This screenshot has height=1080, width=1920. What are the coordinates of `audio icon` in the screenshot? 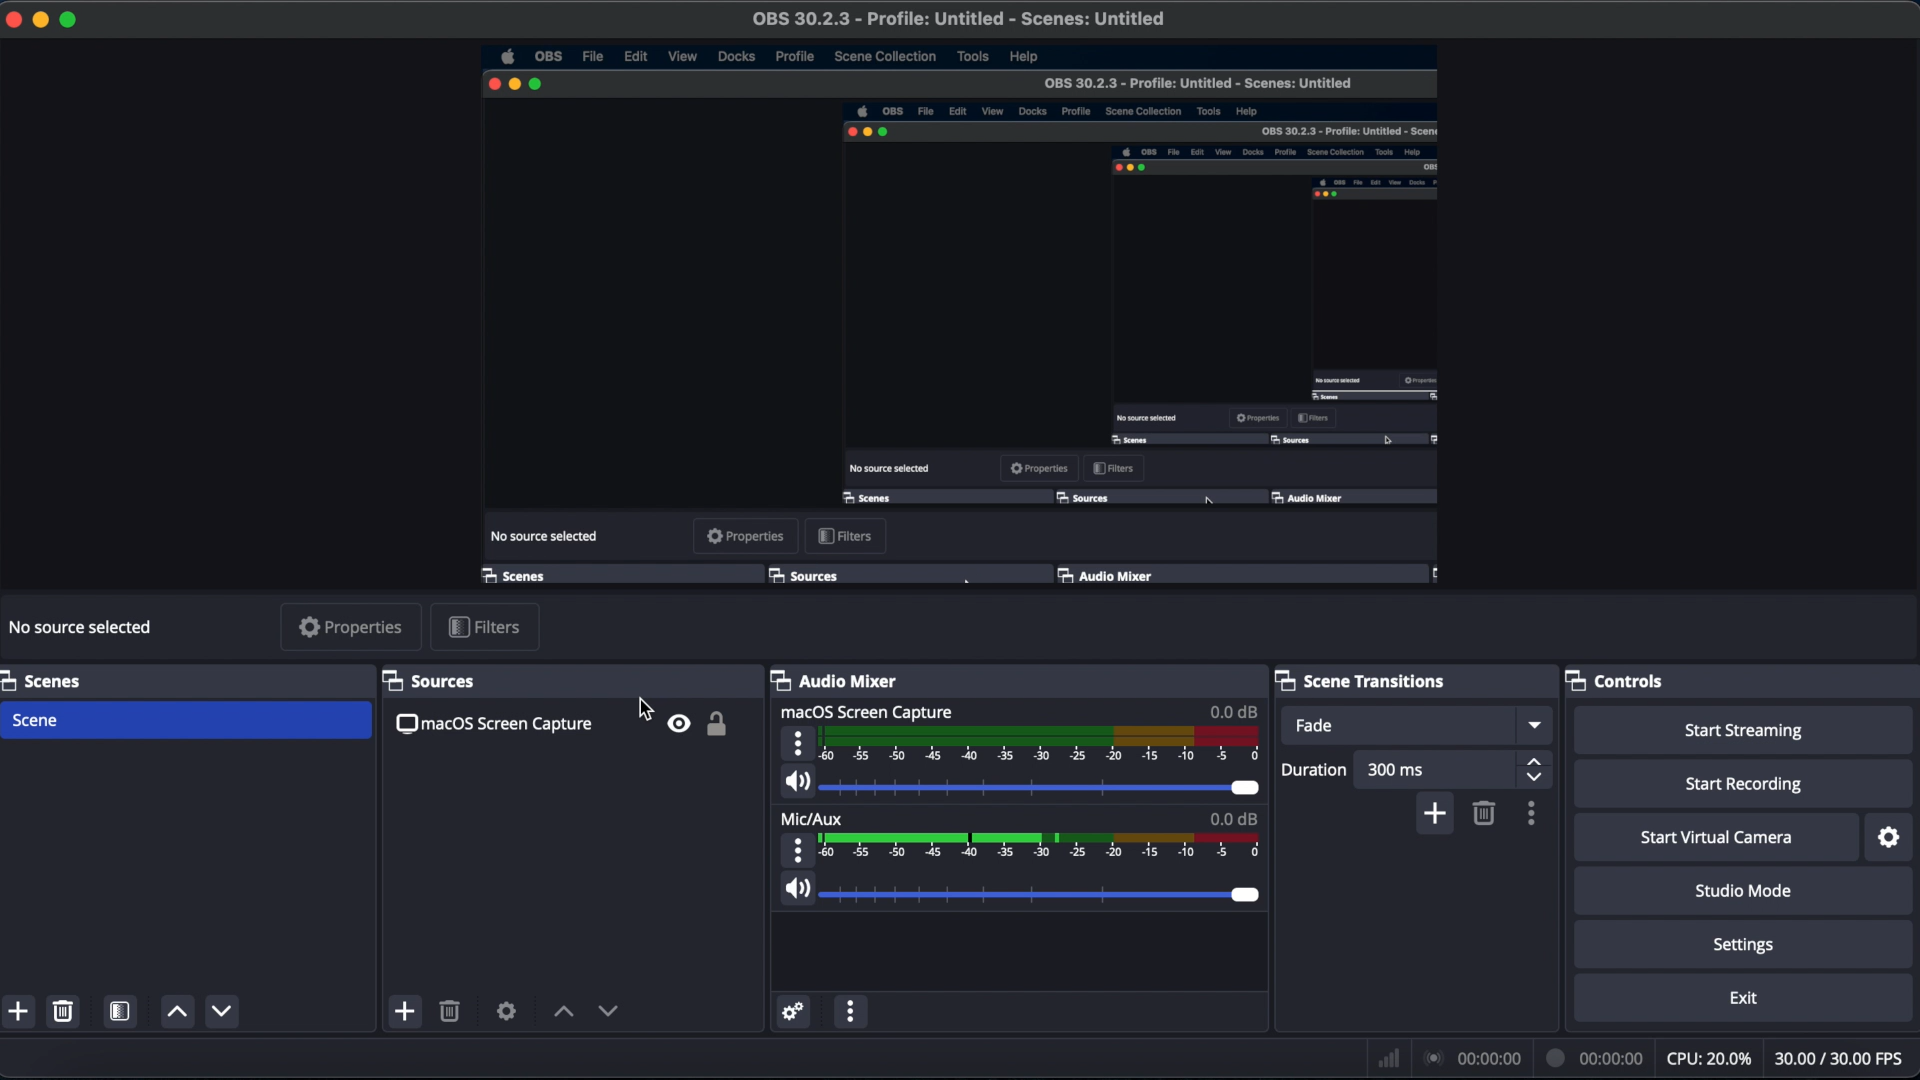 It's located at (795, 888).